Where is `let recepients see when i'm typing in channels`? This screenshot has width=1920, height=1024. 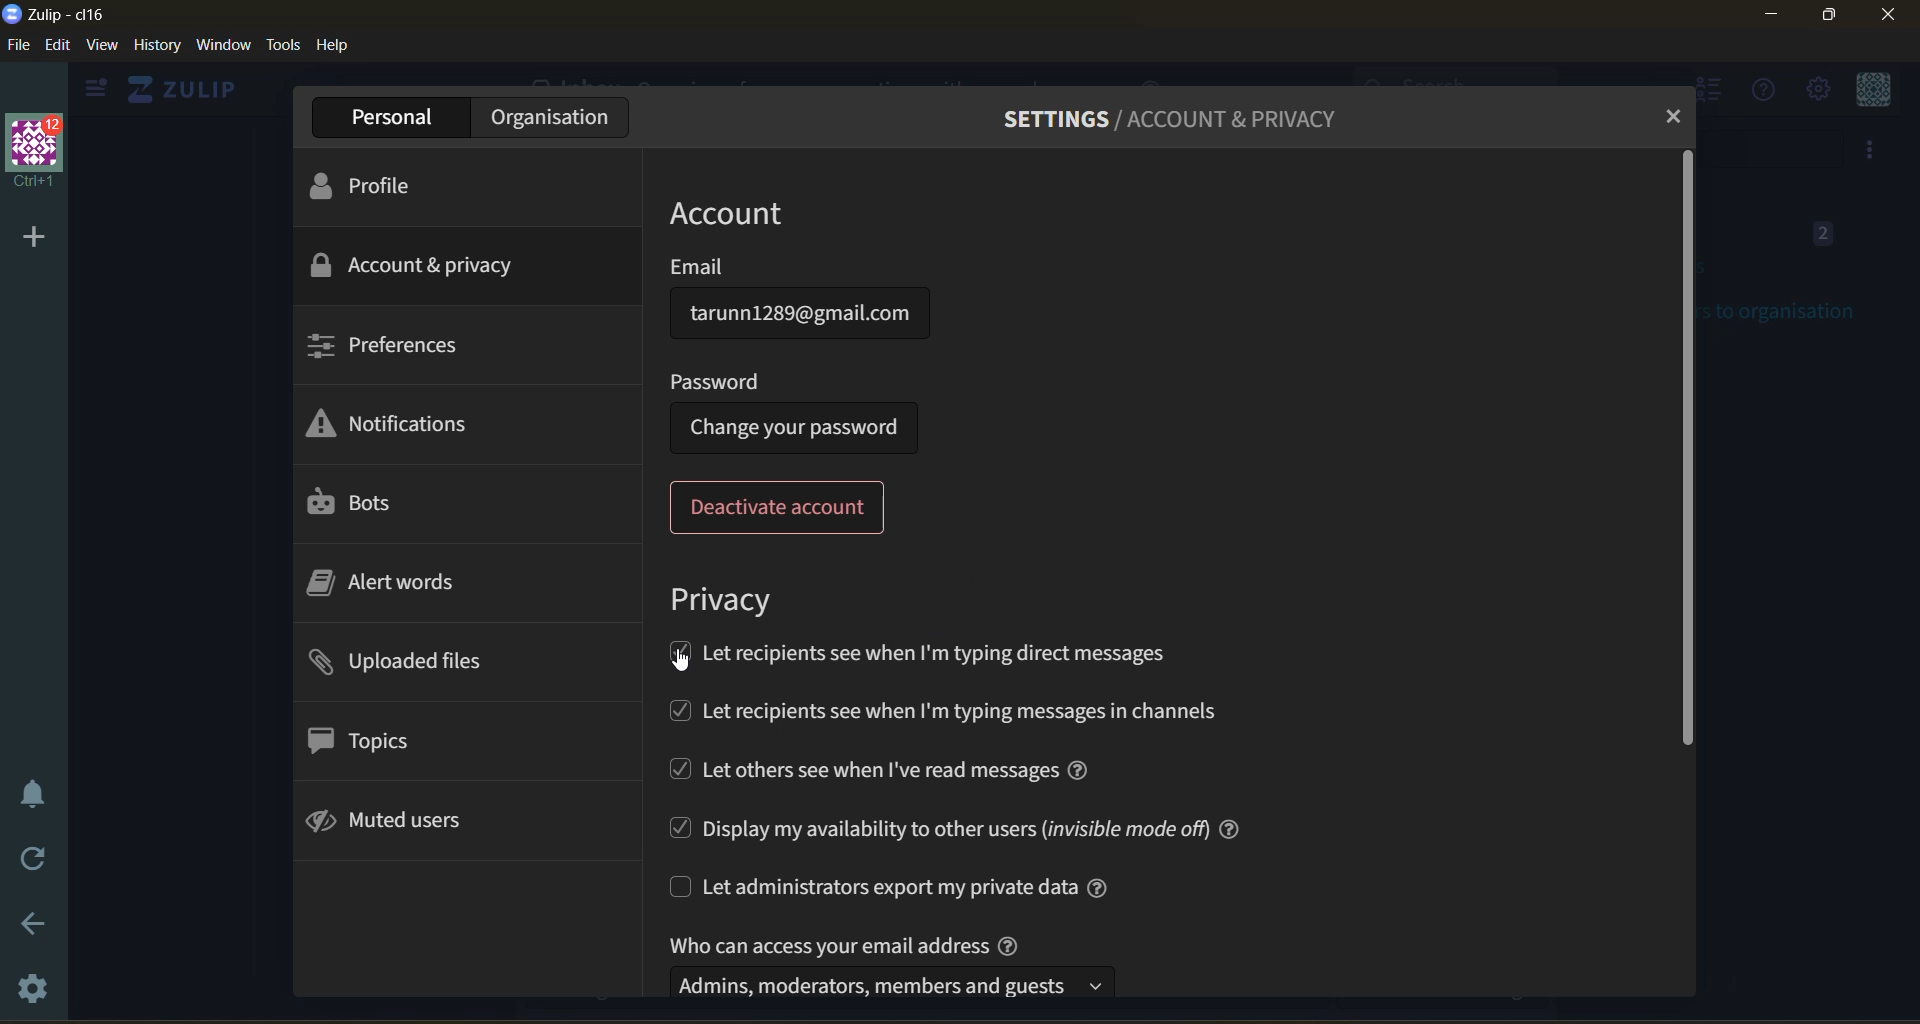 let recepients see when i'm typing in channels is located at coordinates (953, 714).